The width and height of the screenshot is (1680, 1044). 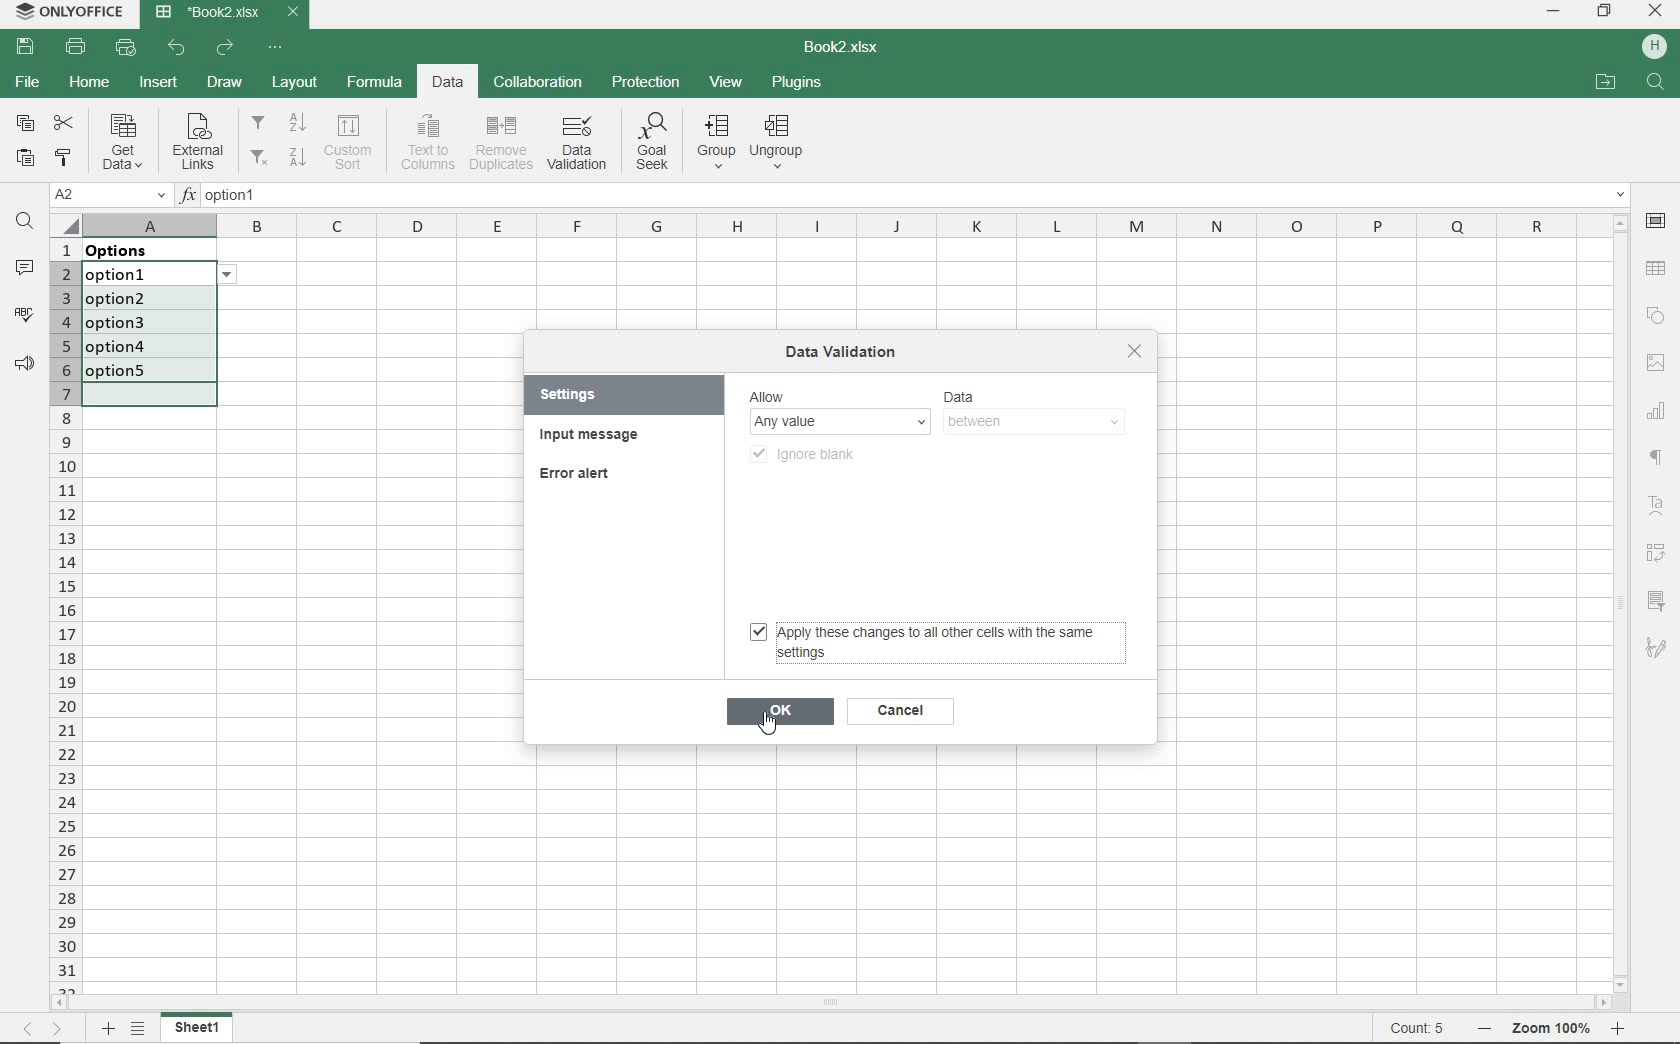 I want to click on Select all, so click(x=65, y=222).